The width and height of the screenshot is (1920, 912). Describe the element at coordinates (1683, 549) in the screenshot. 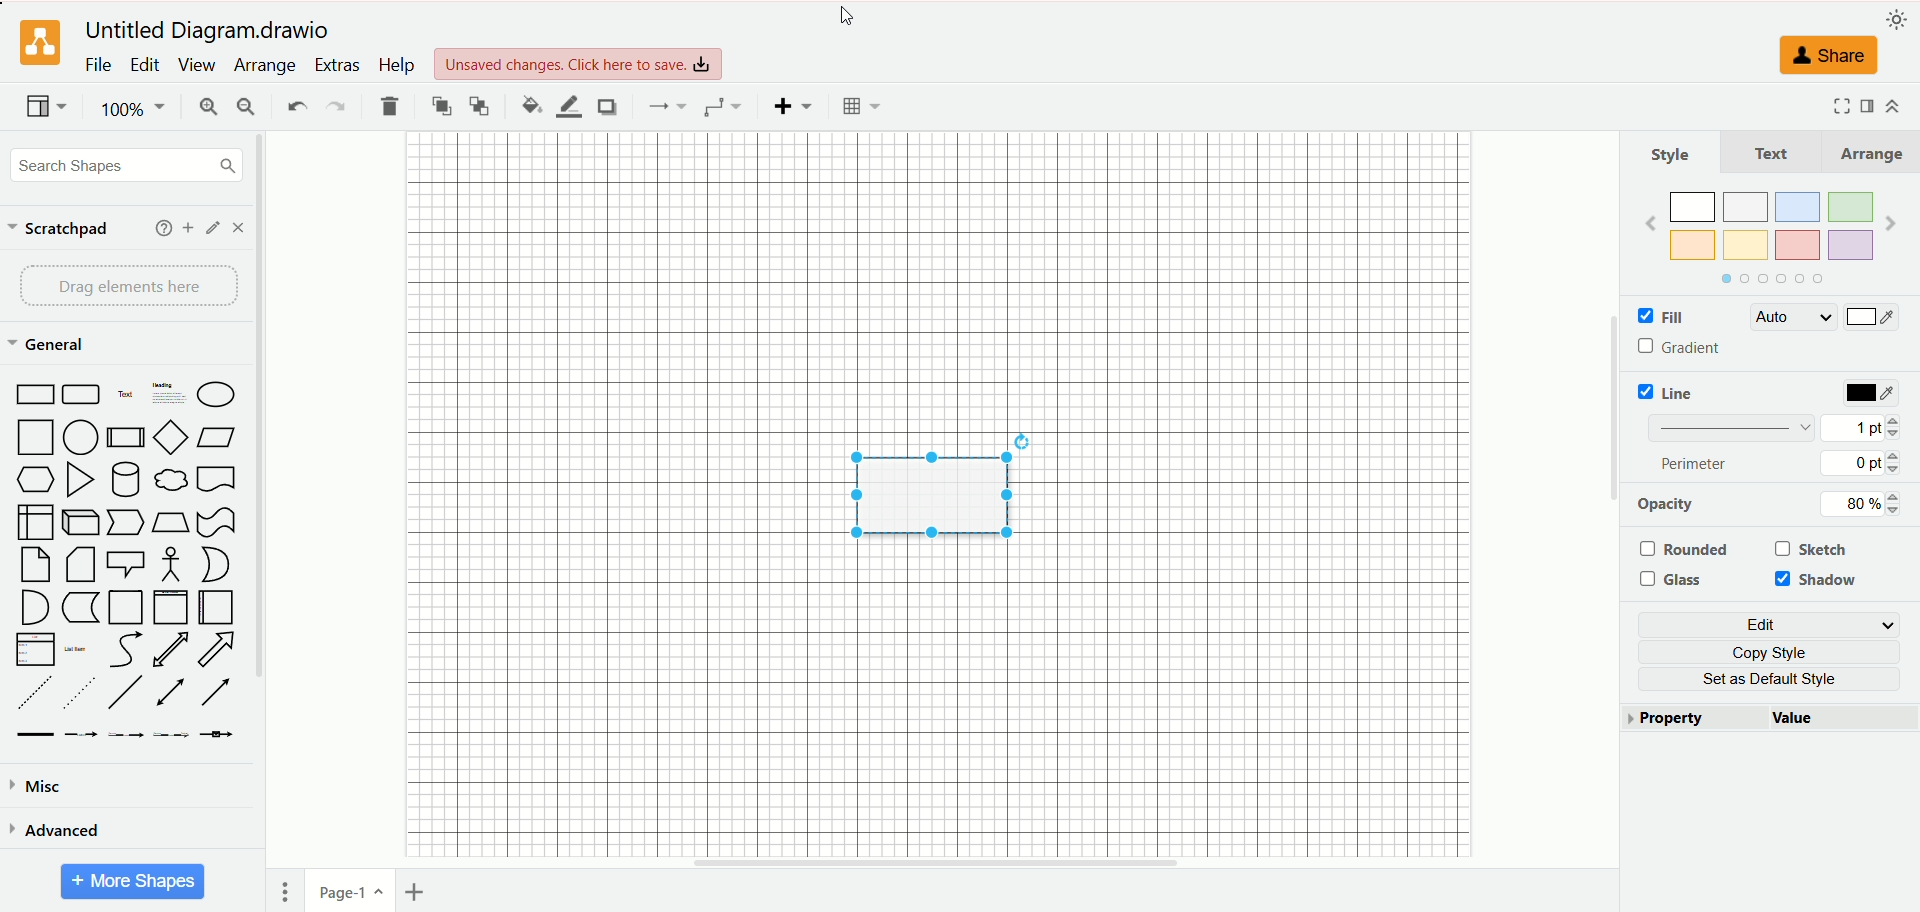

I see `unselected` at that location.